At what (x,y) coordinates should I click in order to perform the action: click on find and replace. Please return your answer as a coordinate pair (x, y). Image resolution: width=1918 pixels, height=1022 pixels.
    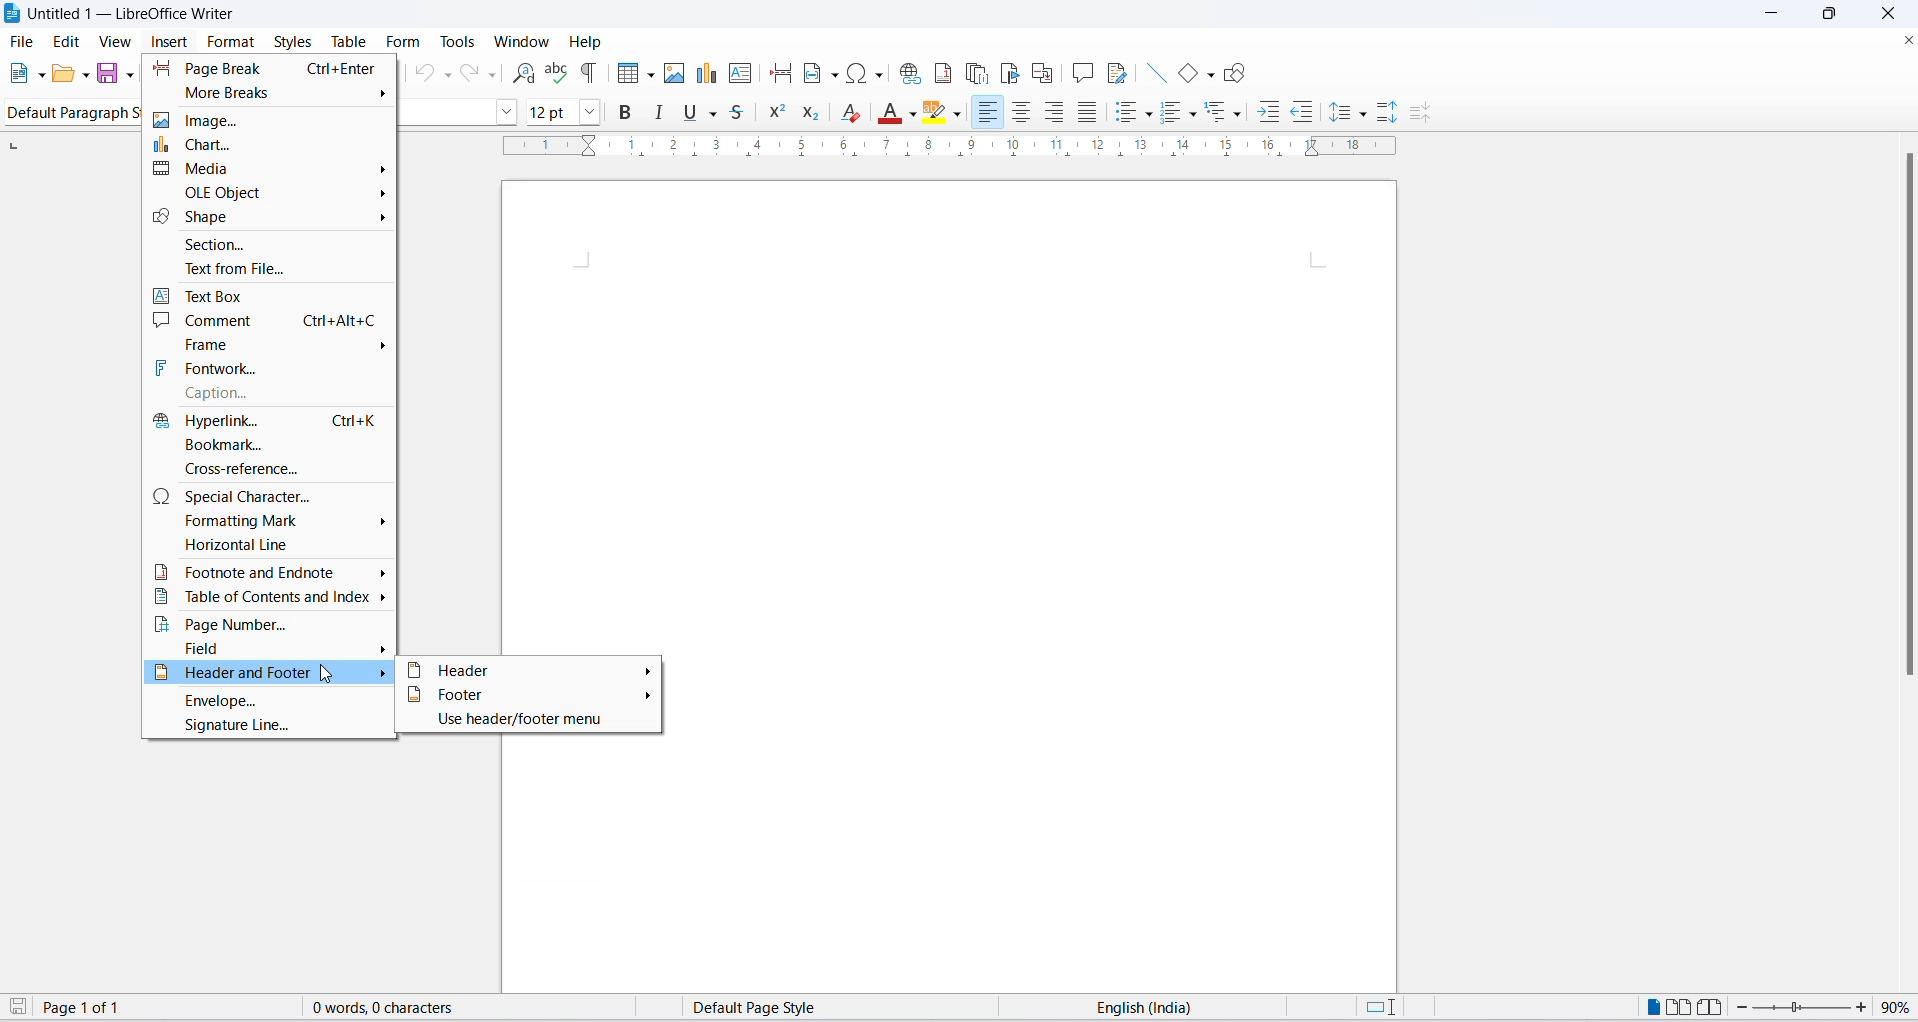
    Looking at the image, I should click on (520, 74).